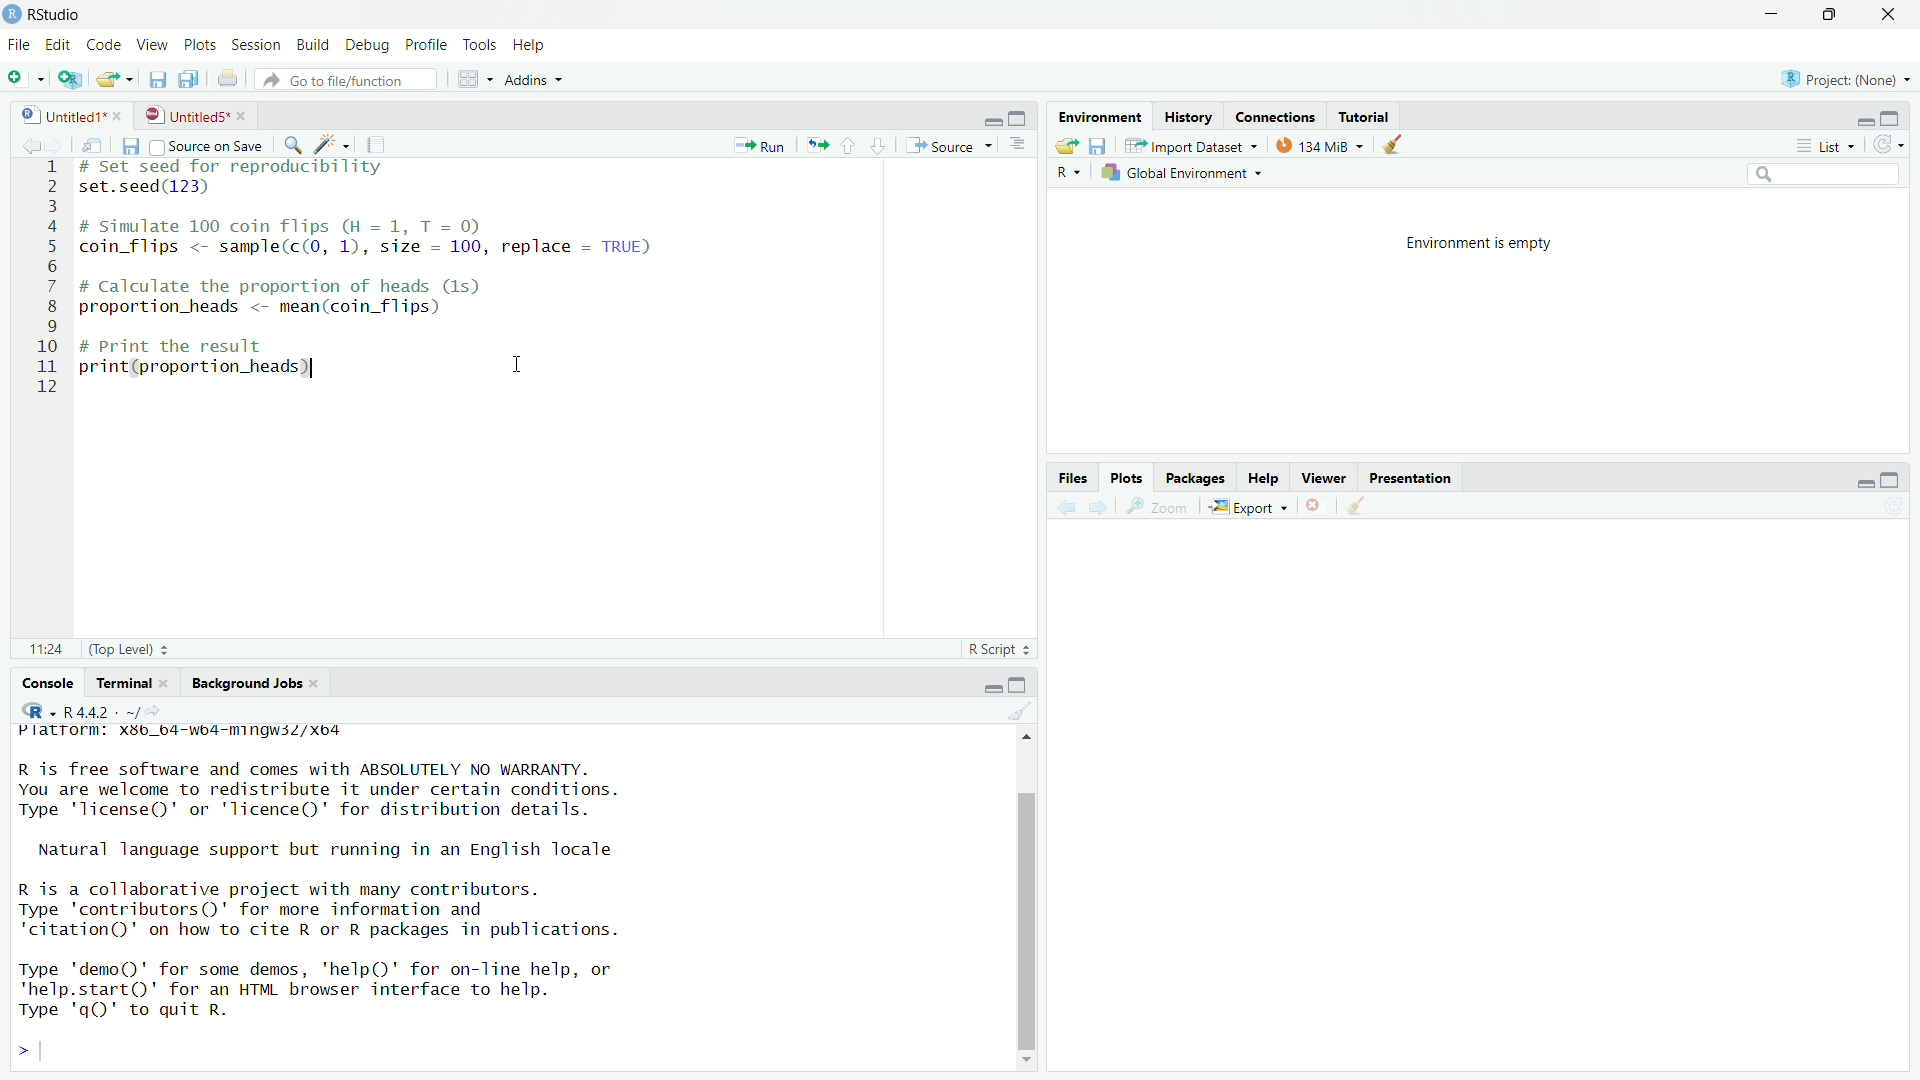  What do you see at coordinates (1276, 116) in the screenshot?
I see `Connections` at bounding box center [1276, 116].